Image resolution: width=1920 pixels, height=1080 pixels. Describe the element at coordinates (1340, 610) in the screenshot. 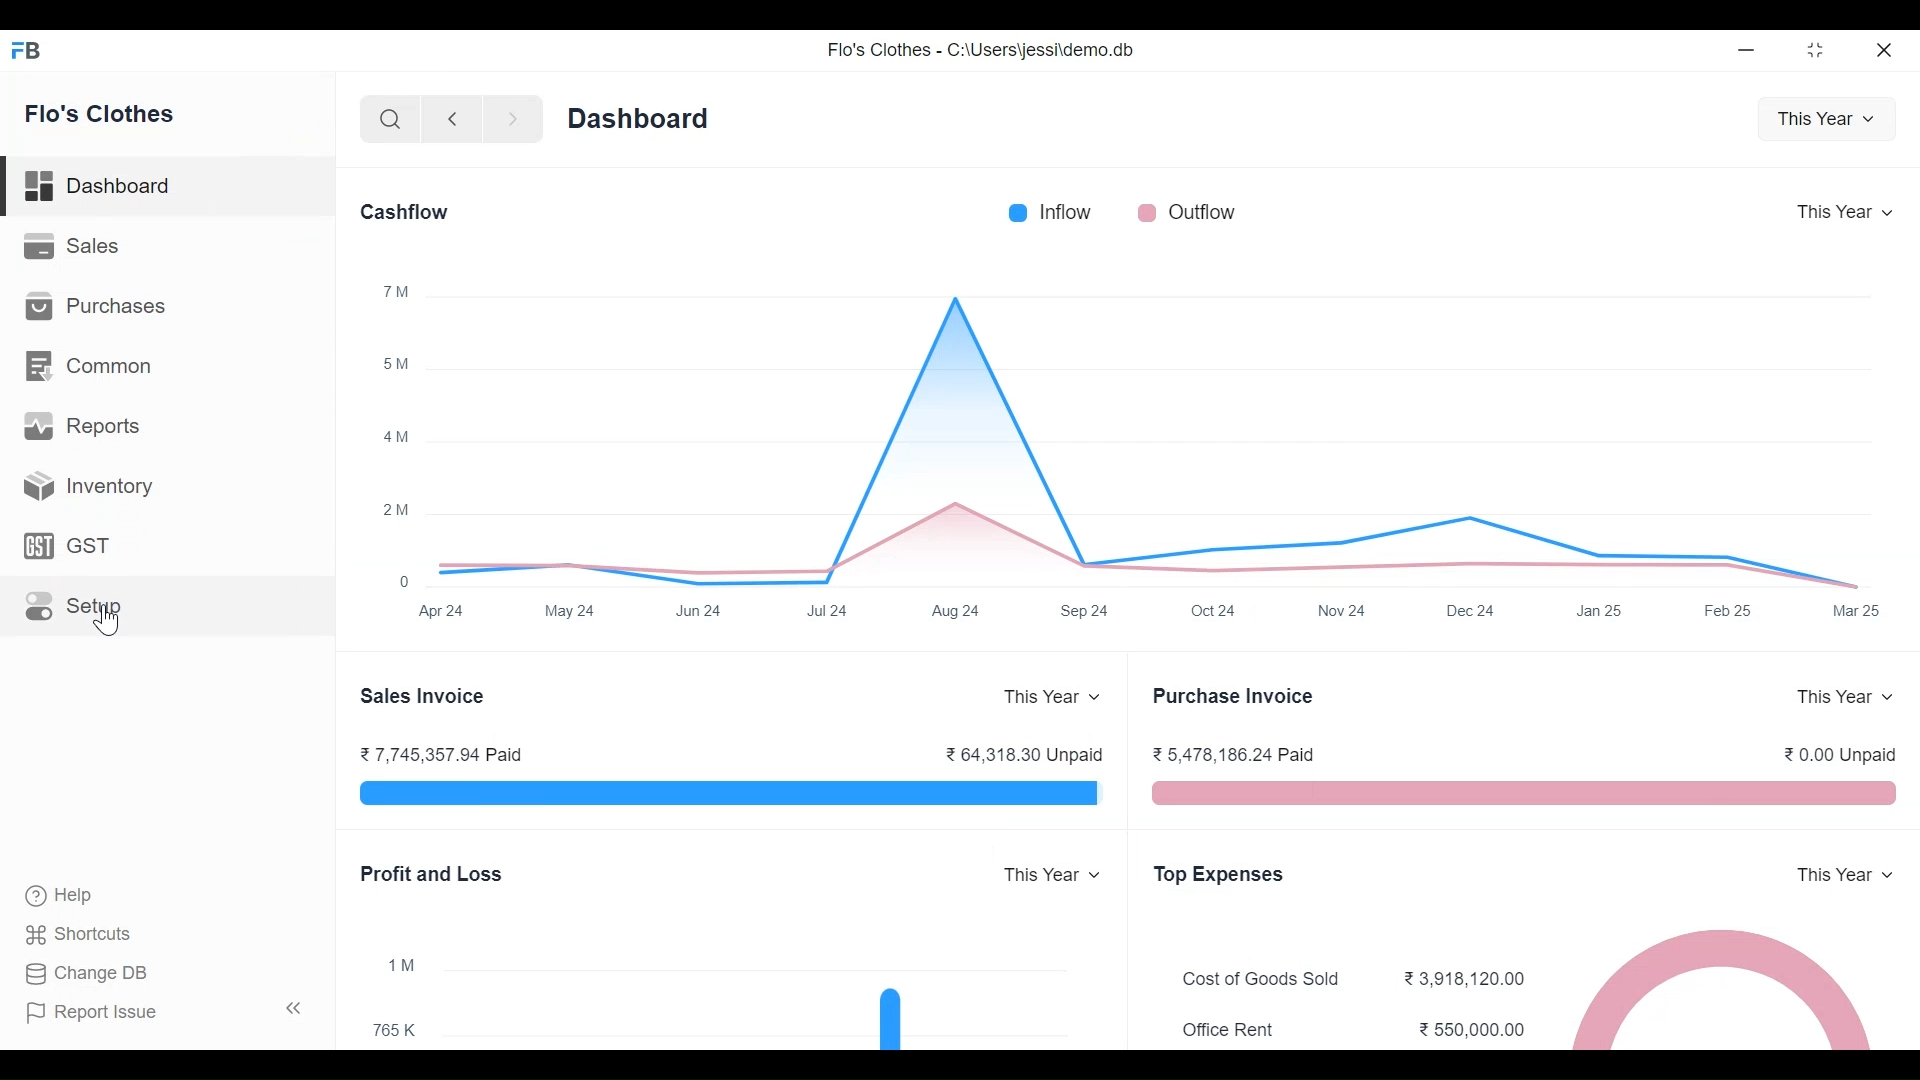

I see `Nov 24` at that location.